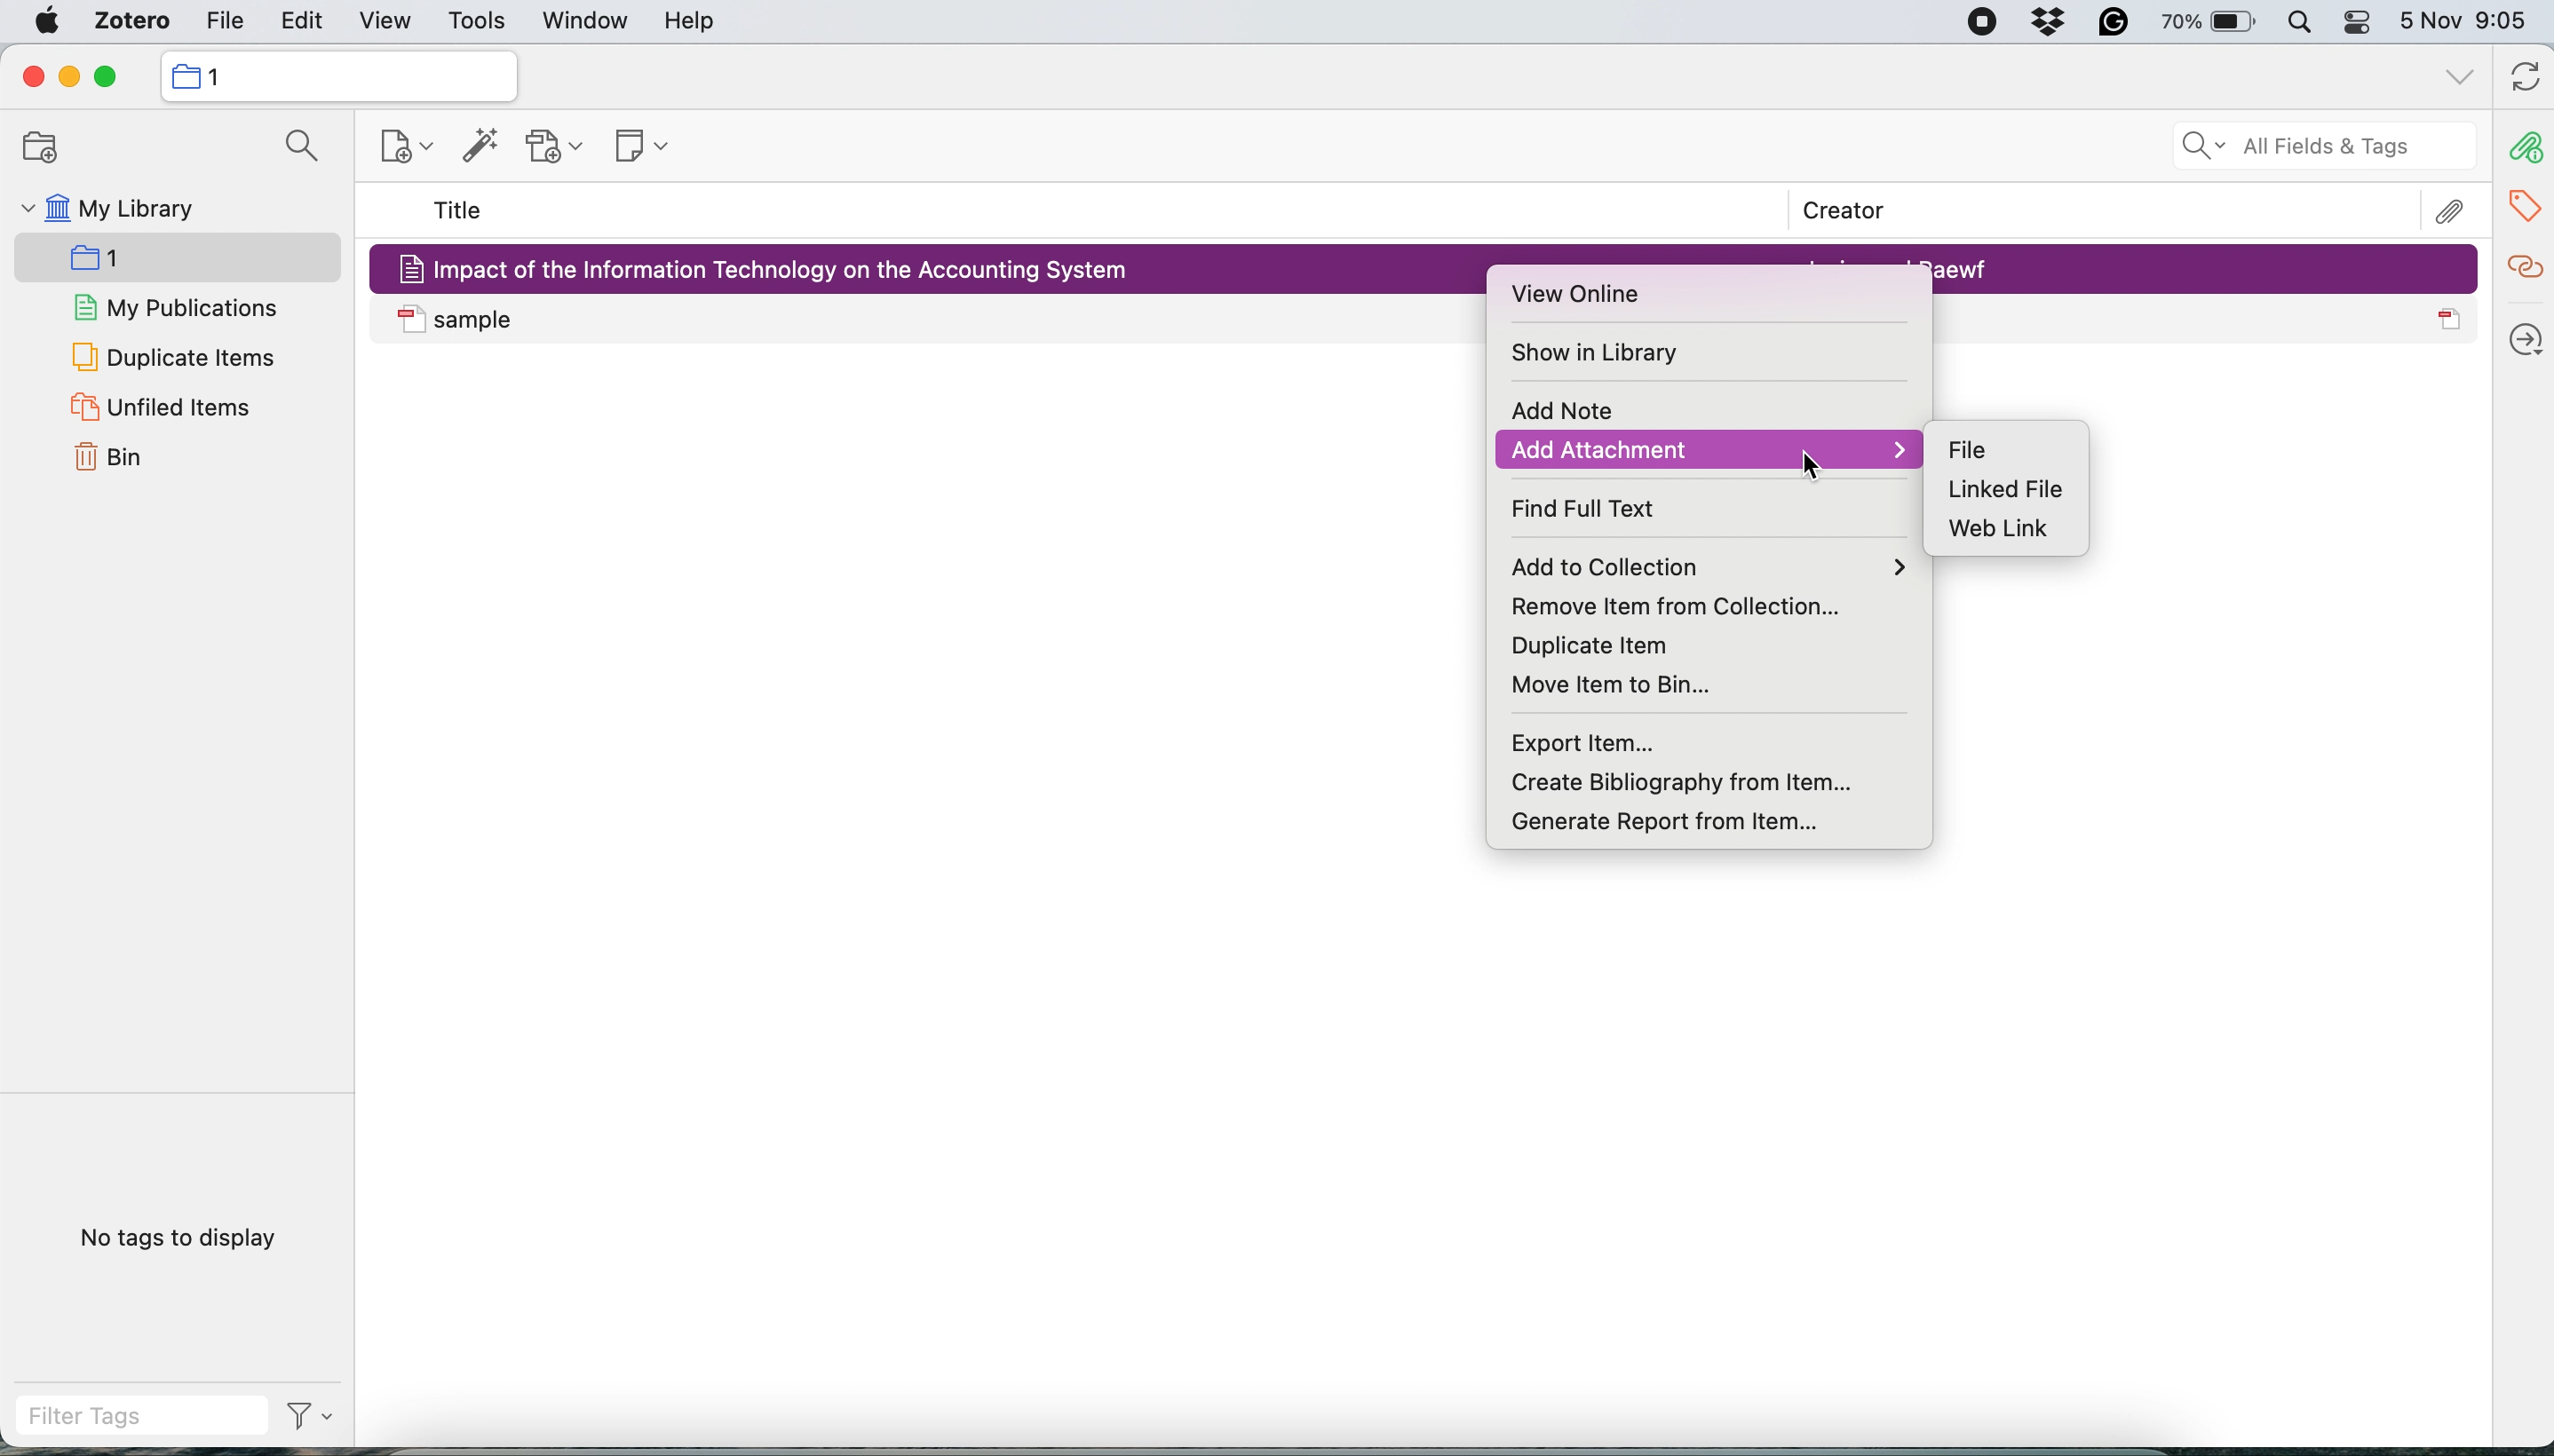 The image size is (2554, 1456). Describe the element at coordinates (385, 23) in the screenshot. I see `view` at that location.